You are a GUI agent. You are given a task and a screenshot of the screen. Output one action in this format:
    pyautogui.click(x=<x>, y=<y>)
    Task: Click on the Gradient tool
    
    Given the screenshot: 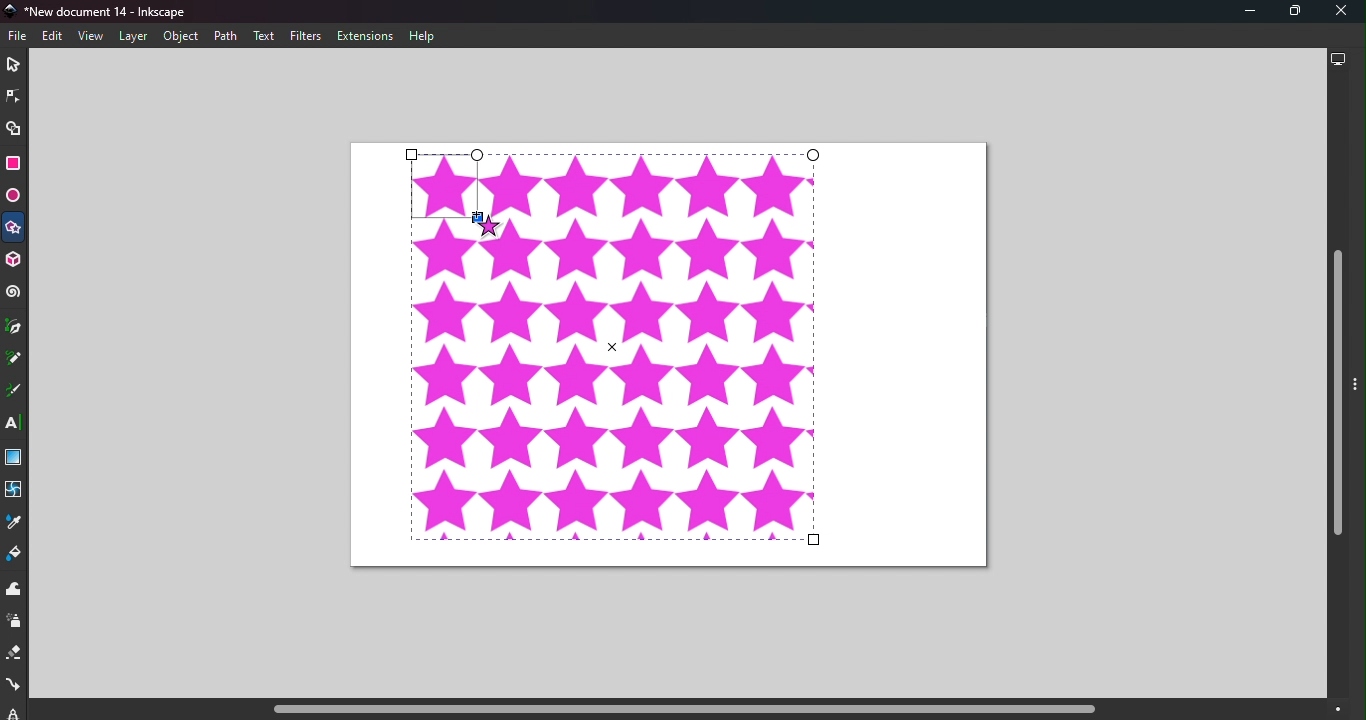 What is the action you would take?
    pyautogui.click(x=15, y=459)
    